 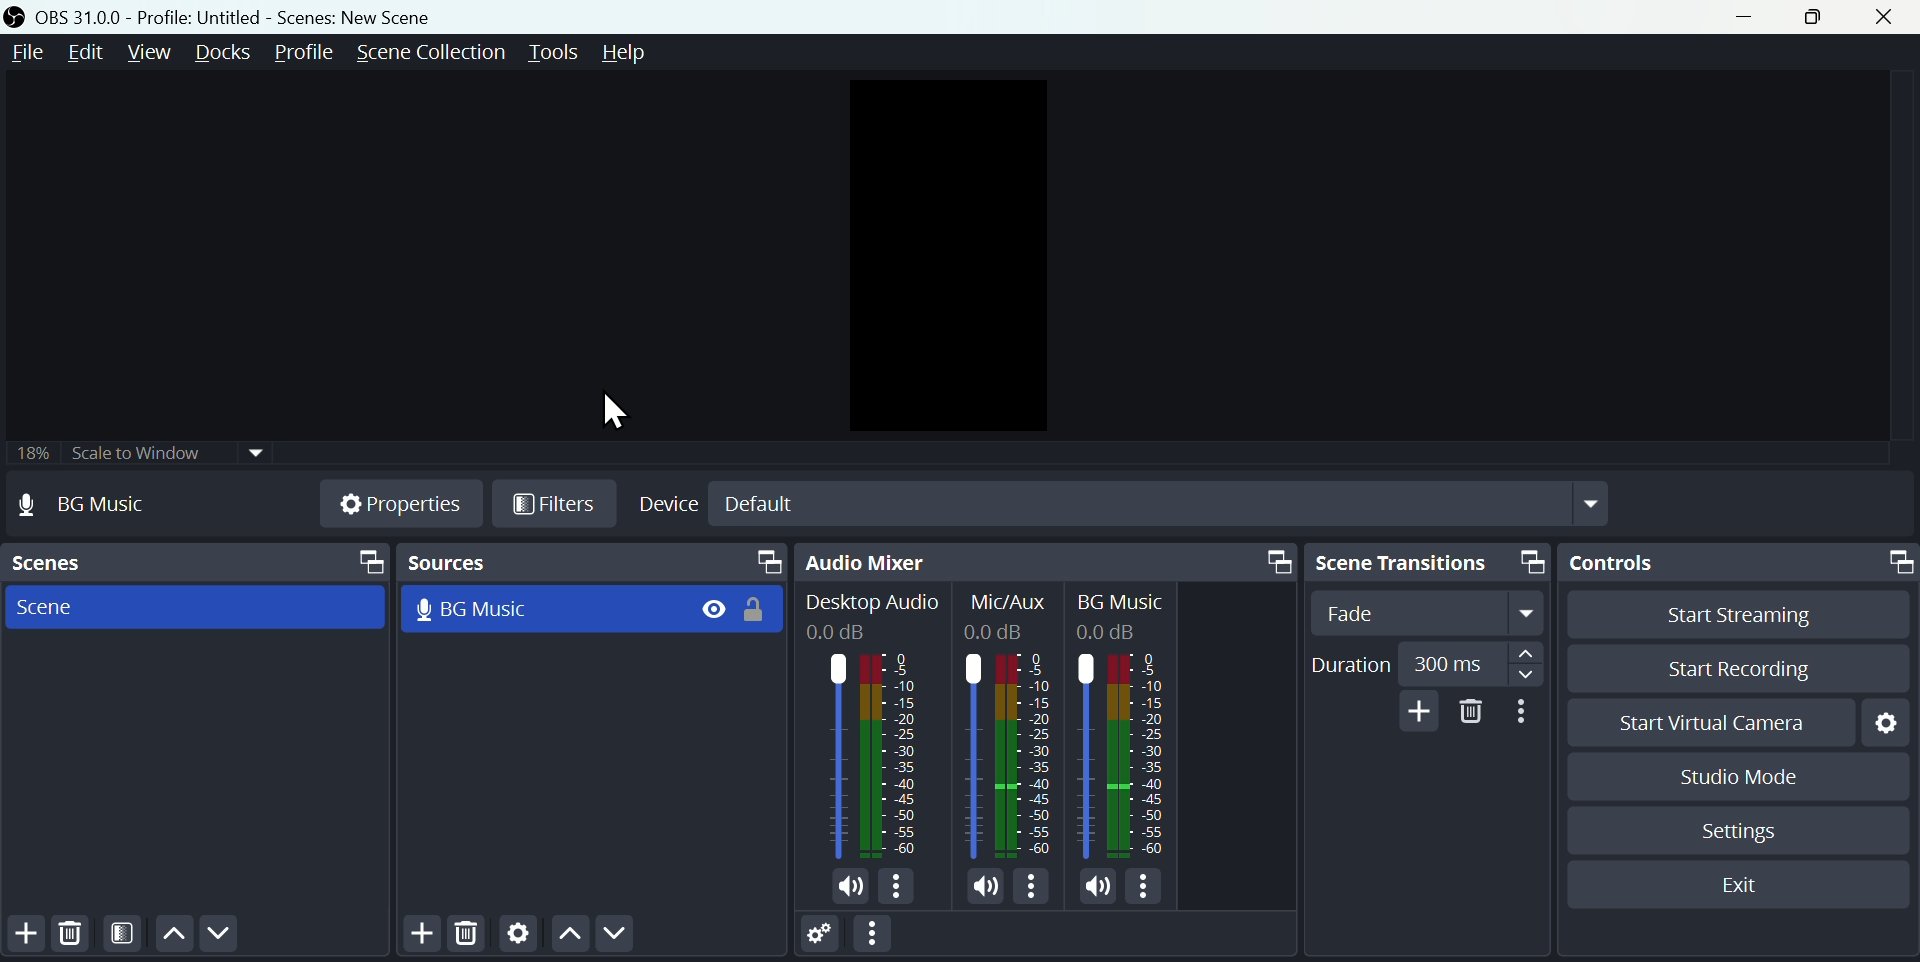 I want to click on More options, so click(x=1525, y=712).